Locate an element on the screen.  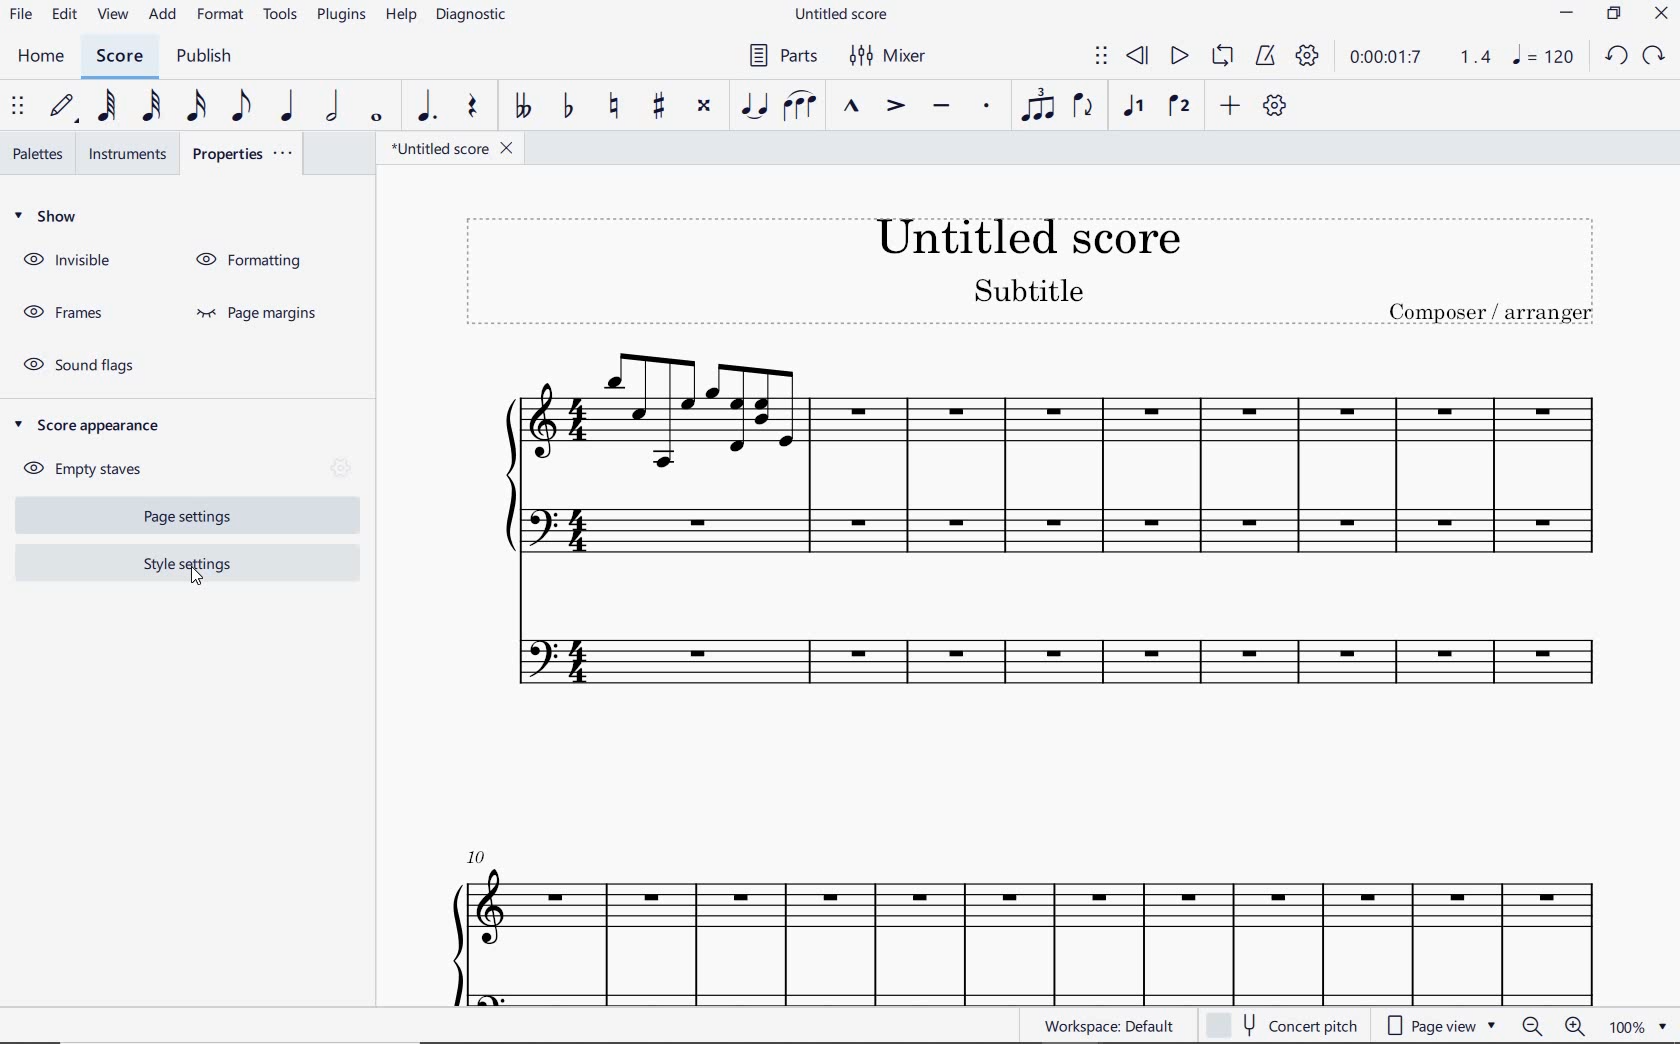
TOGGLE DOUBLE-FLAT is located at coordinates (523, 105).